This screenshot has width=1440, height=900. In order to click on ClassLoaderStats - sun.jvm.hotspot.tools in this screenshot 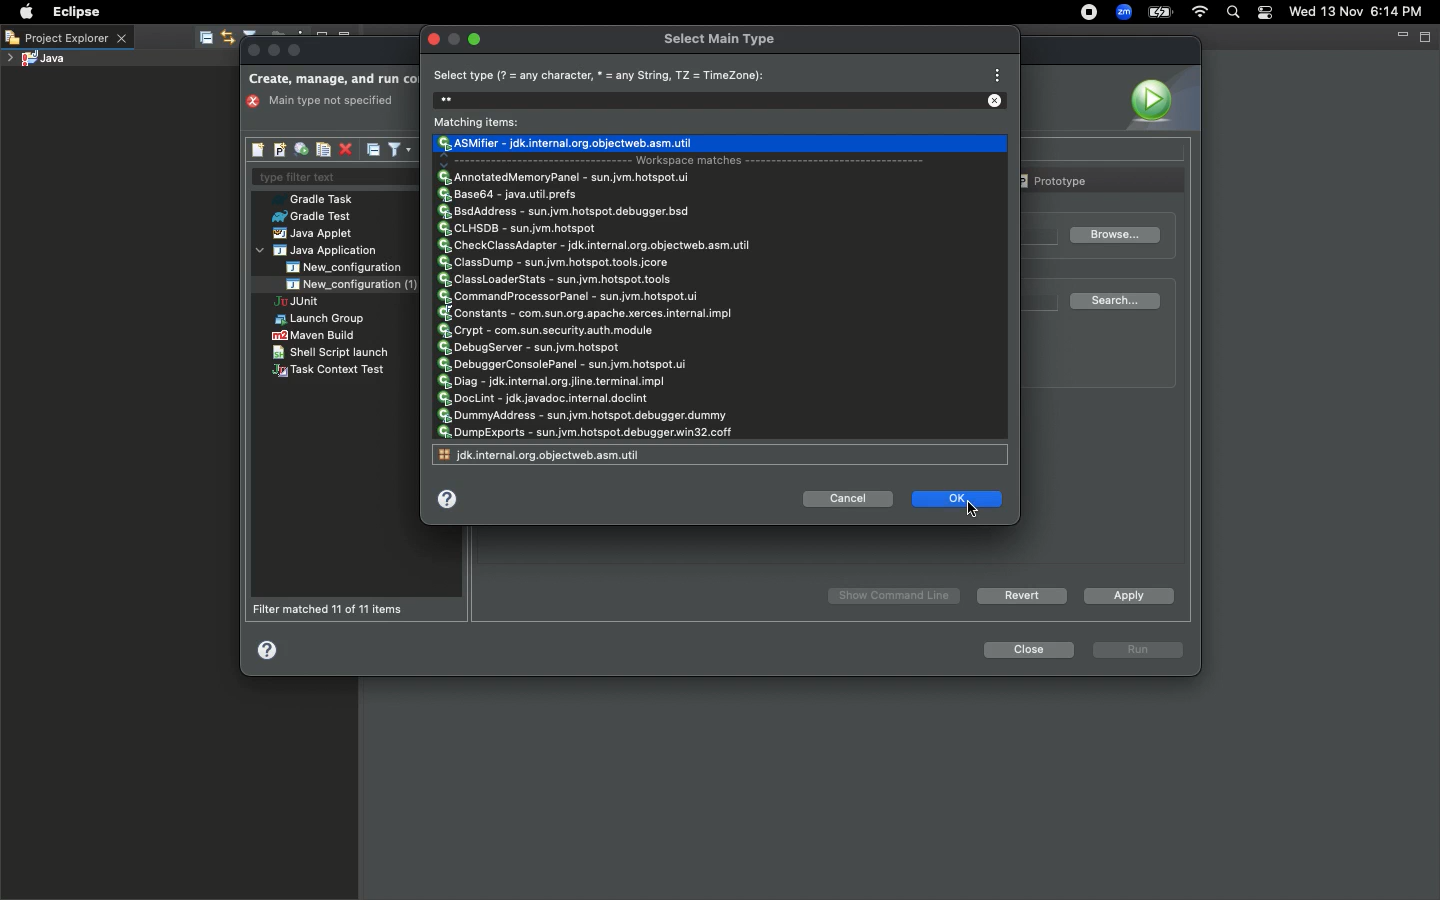, I will do `click(557, 279)`.